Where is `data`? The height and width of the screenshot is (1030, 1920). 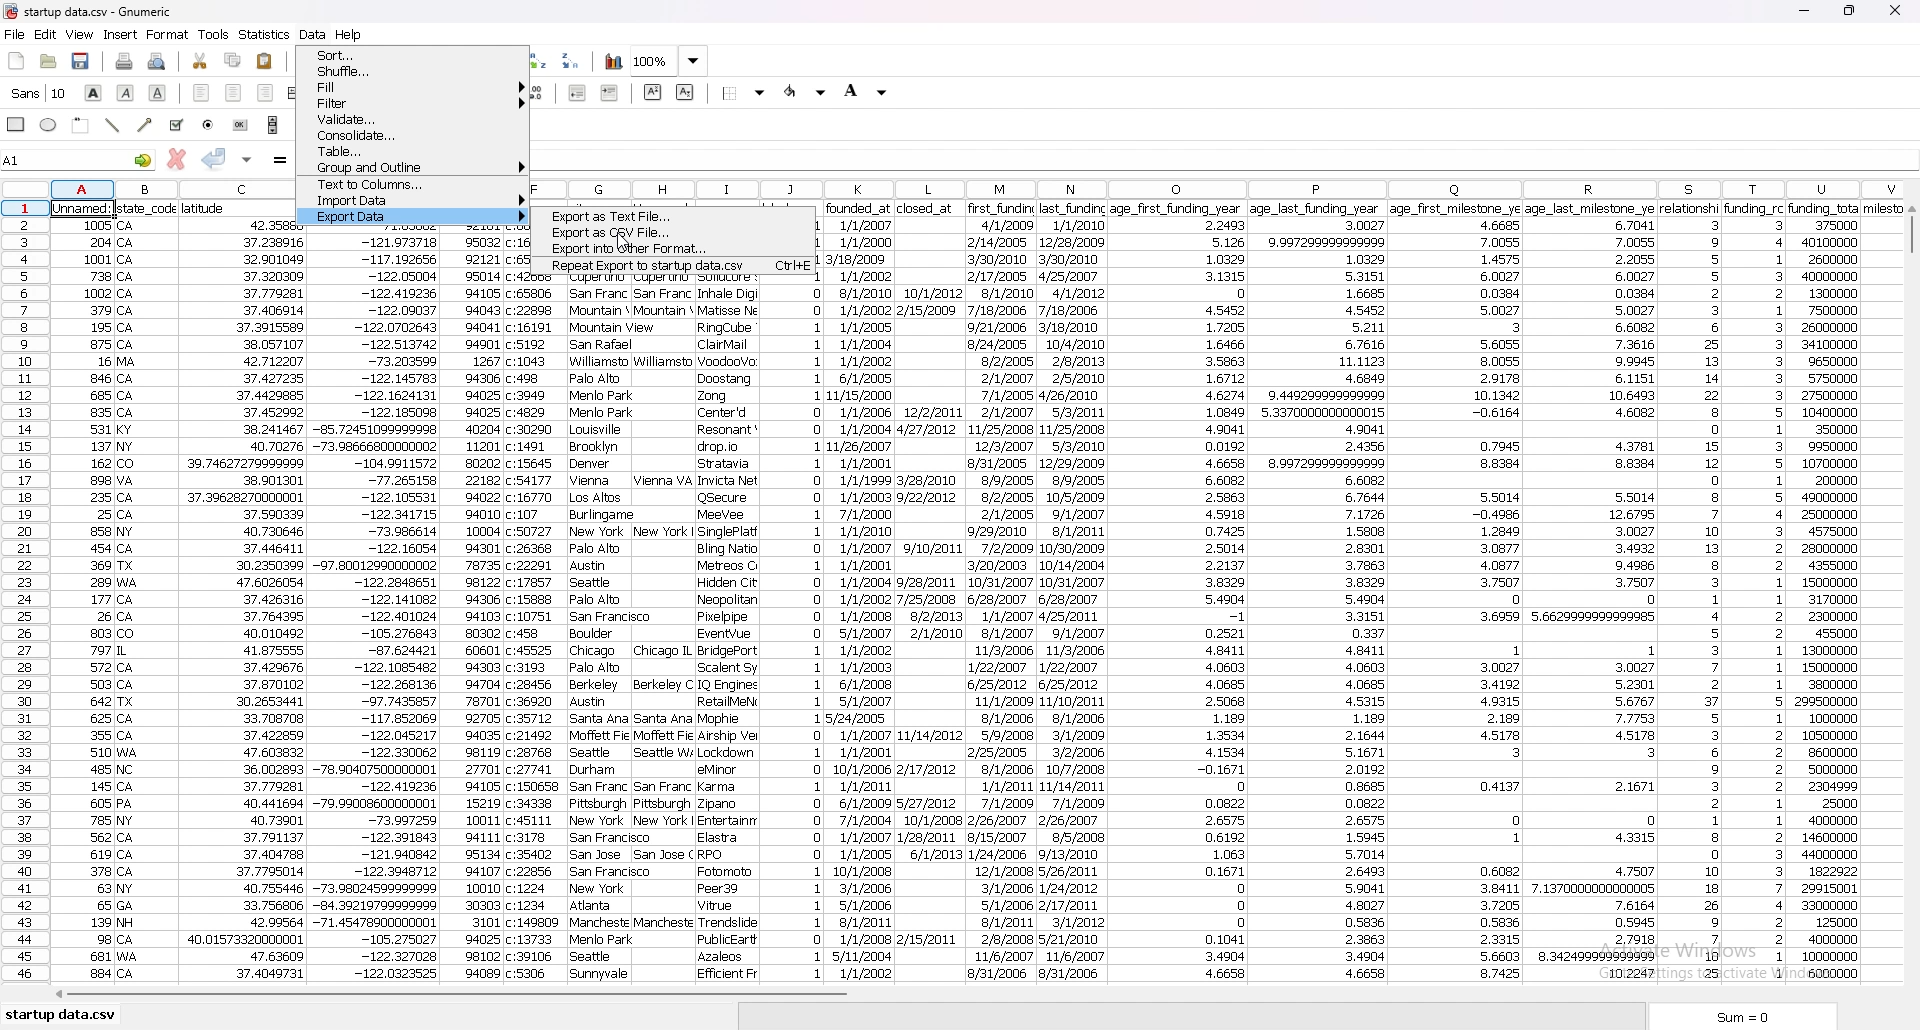 data is located at coordinates (243, 592).